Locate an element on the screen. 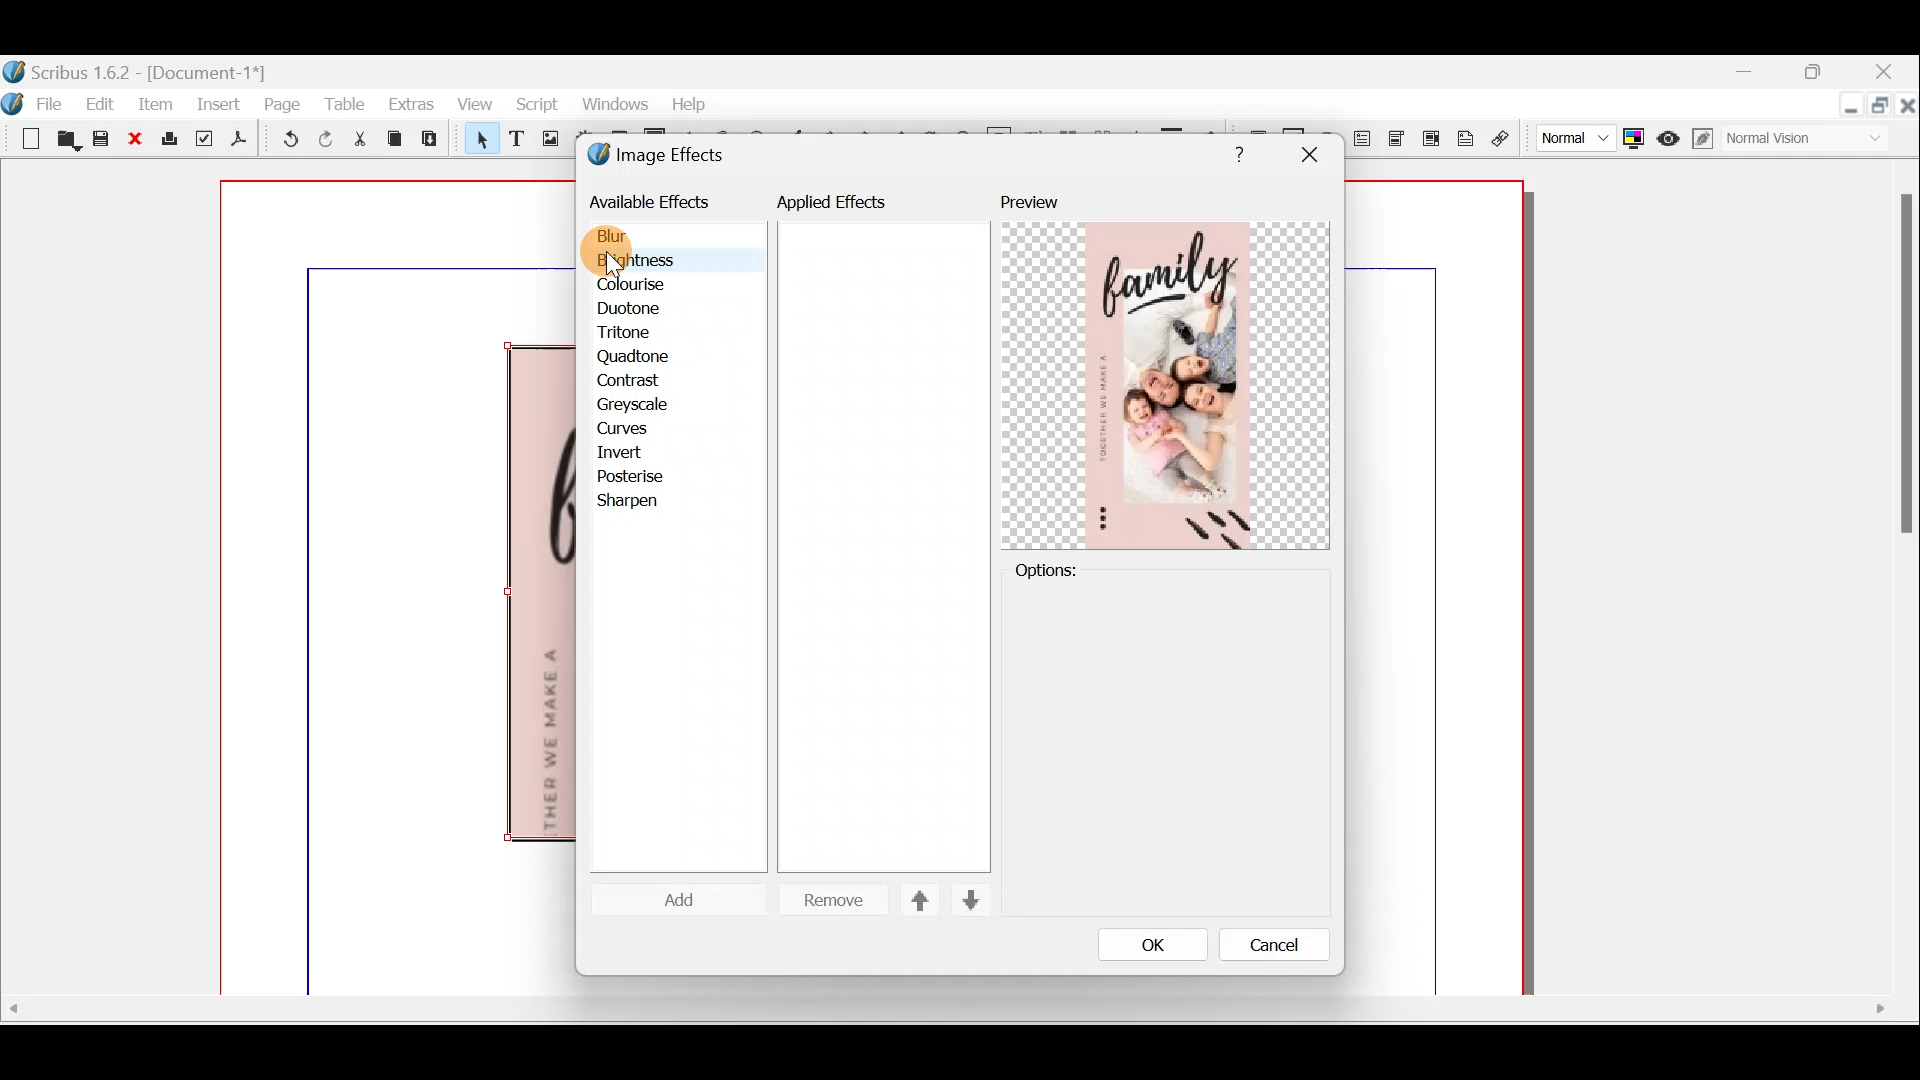 The width and height of the screenshot is (1920, 1080). Sharpen is located at coordinates (638, 503).